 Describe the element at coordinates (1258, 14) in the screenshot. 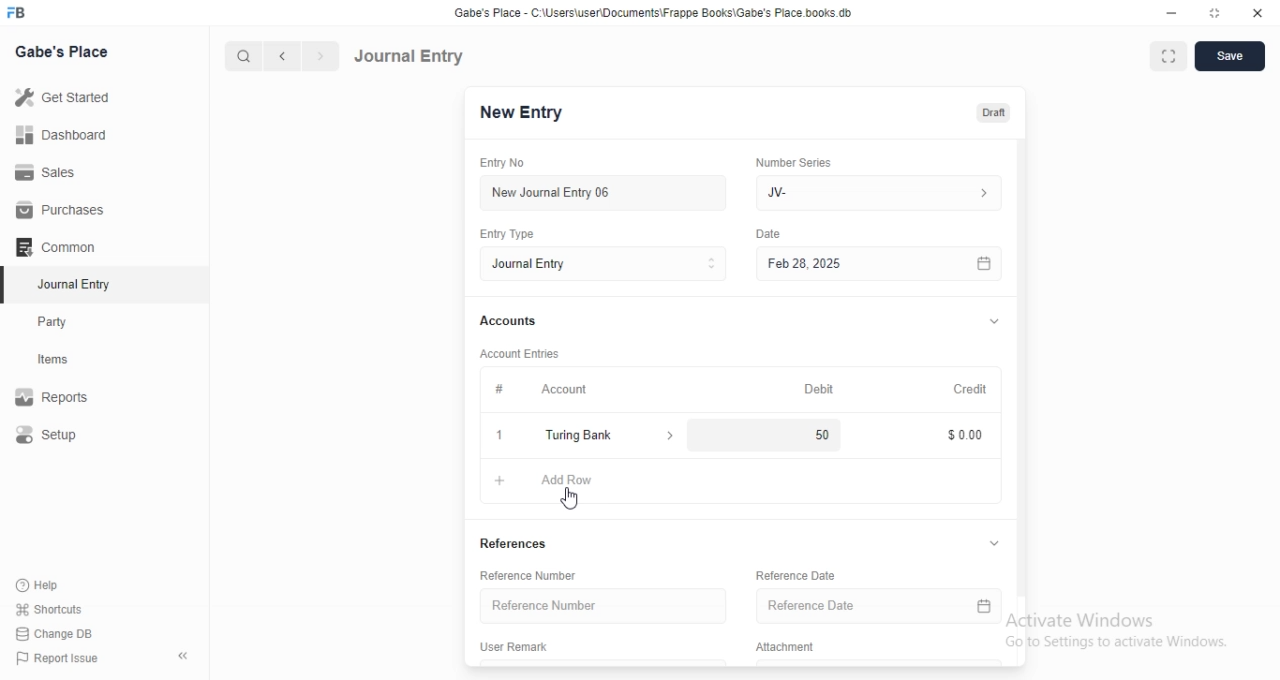

I see `close` at that location.